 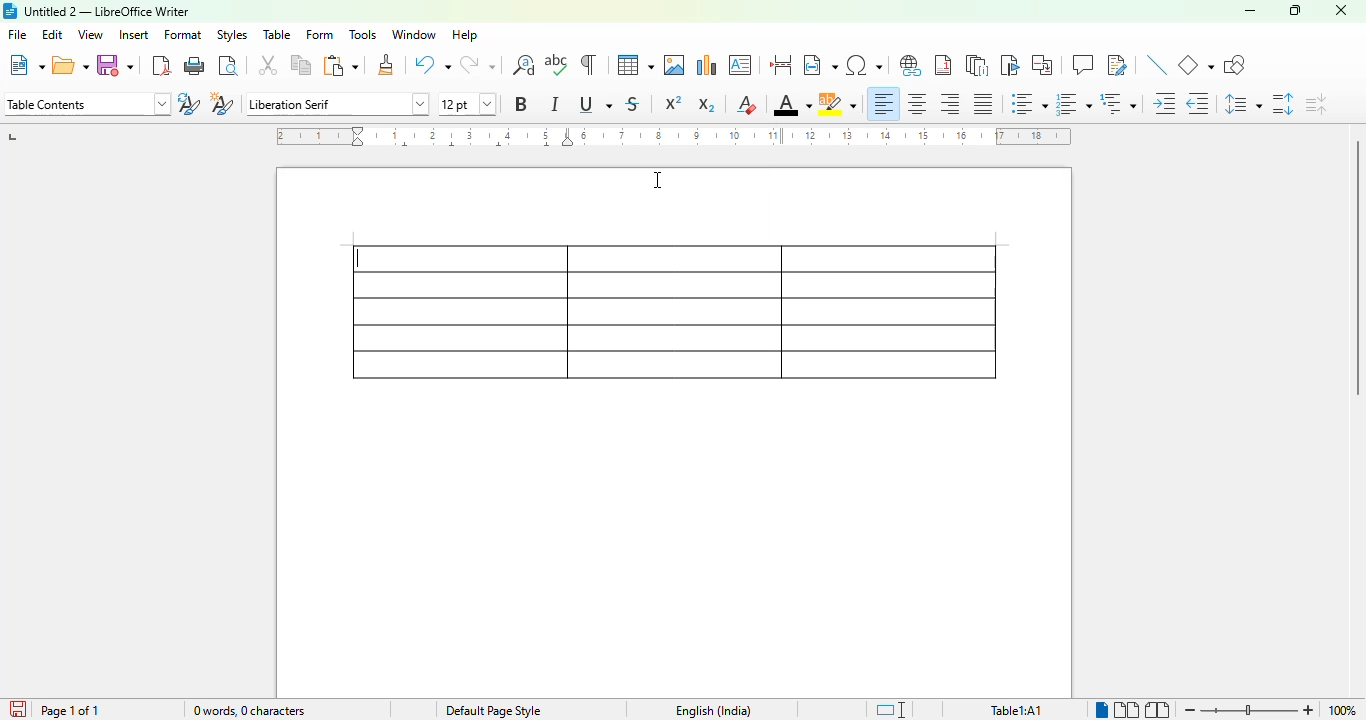 I want to click on find and replace, so click(x=524, y=64).